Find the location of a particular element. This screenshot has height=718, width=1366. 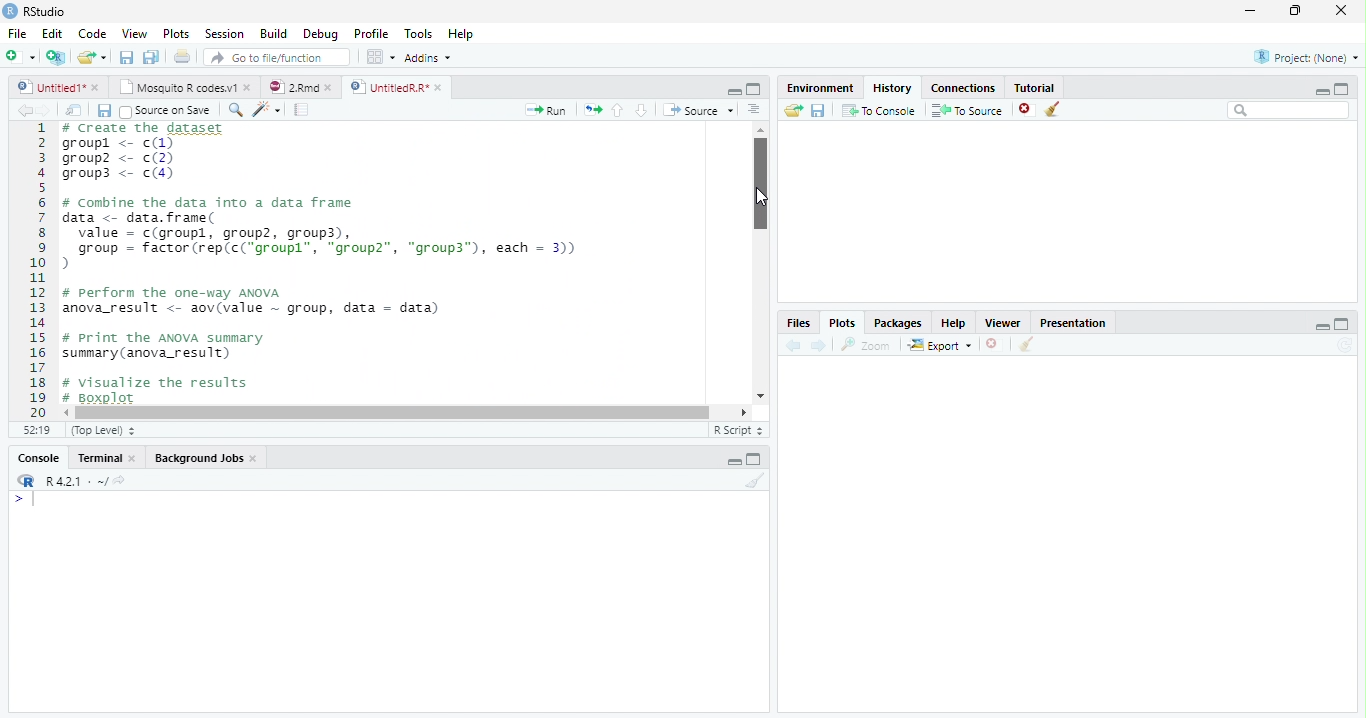

Delete is located at coordinates (993, 345).